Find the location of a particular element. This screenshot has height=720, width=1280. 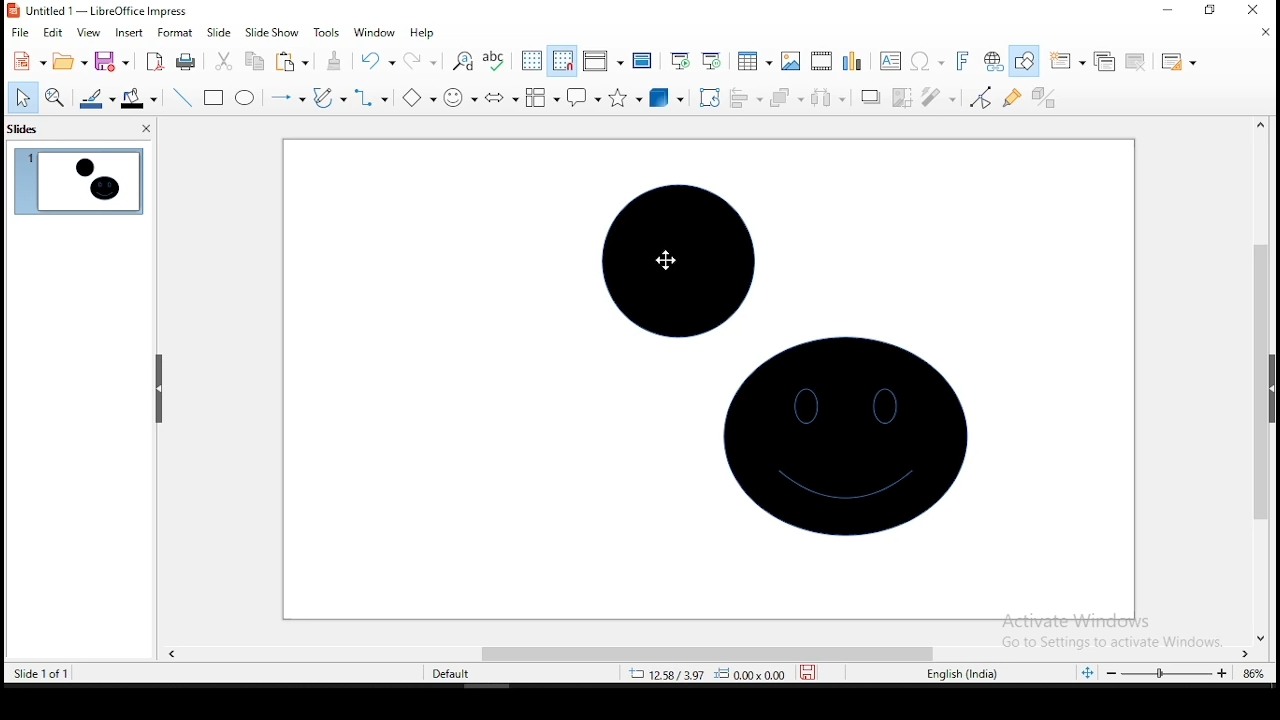

rotate is located at coordinates (710, 97).